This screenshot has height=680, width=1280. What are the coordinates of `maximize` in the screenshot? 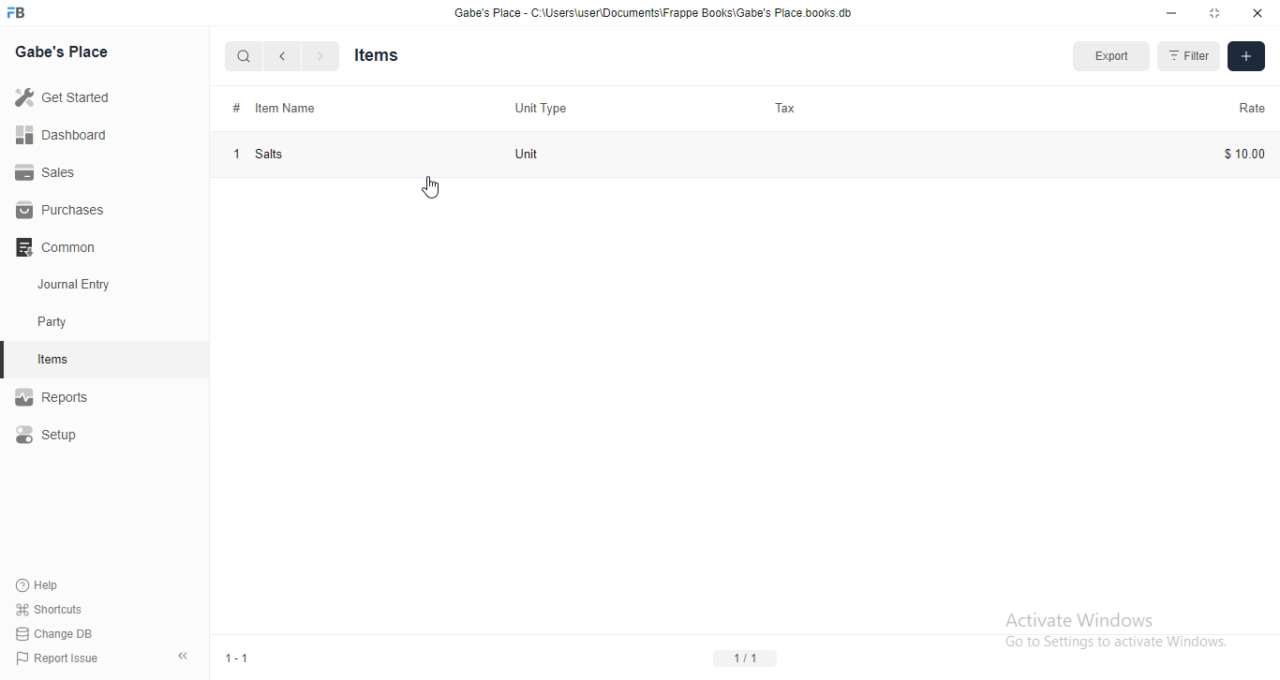 It's located at (1217, 14).